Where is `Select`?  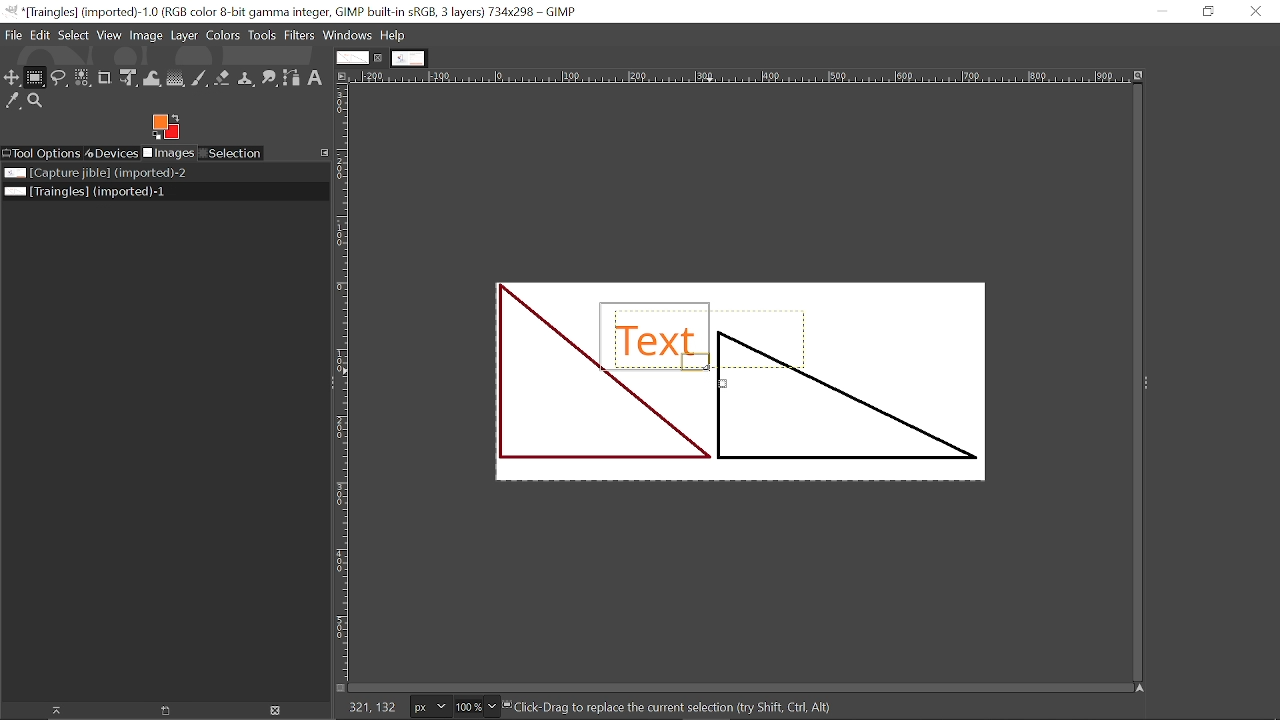
Select is located at coordinates (73, 36).